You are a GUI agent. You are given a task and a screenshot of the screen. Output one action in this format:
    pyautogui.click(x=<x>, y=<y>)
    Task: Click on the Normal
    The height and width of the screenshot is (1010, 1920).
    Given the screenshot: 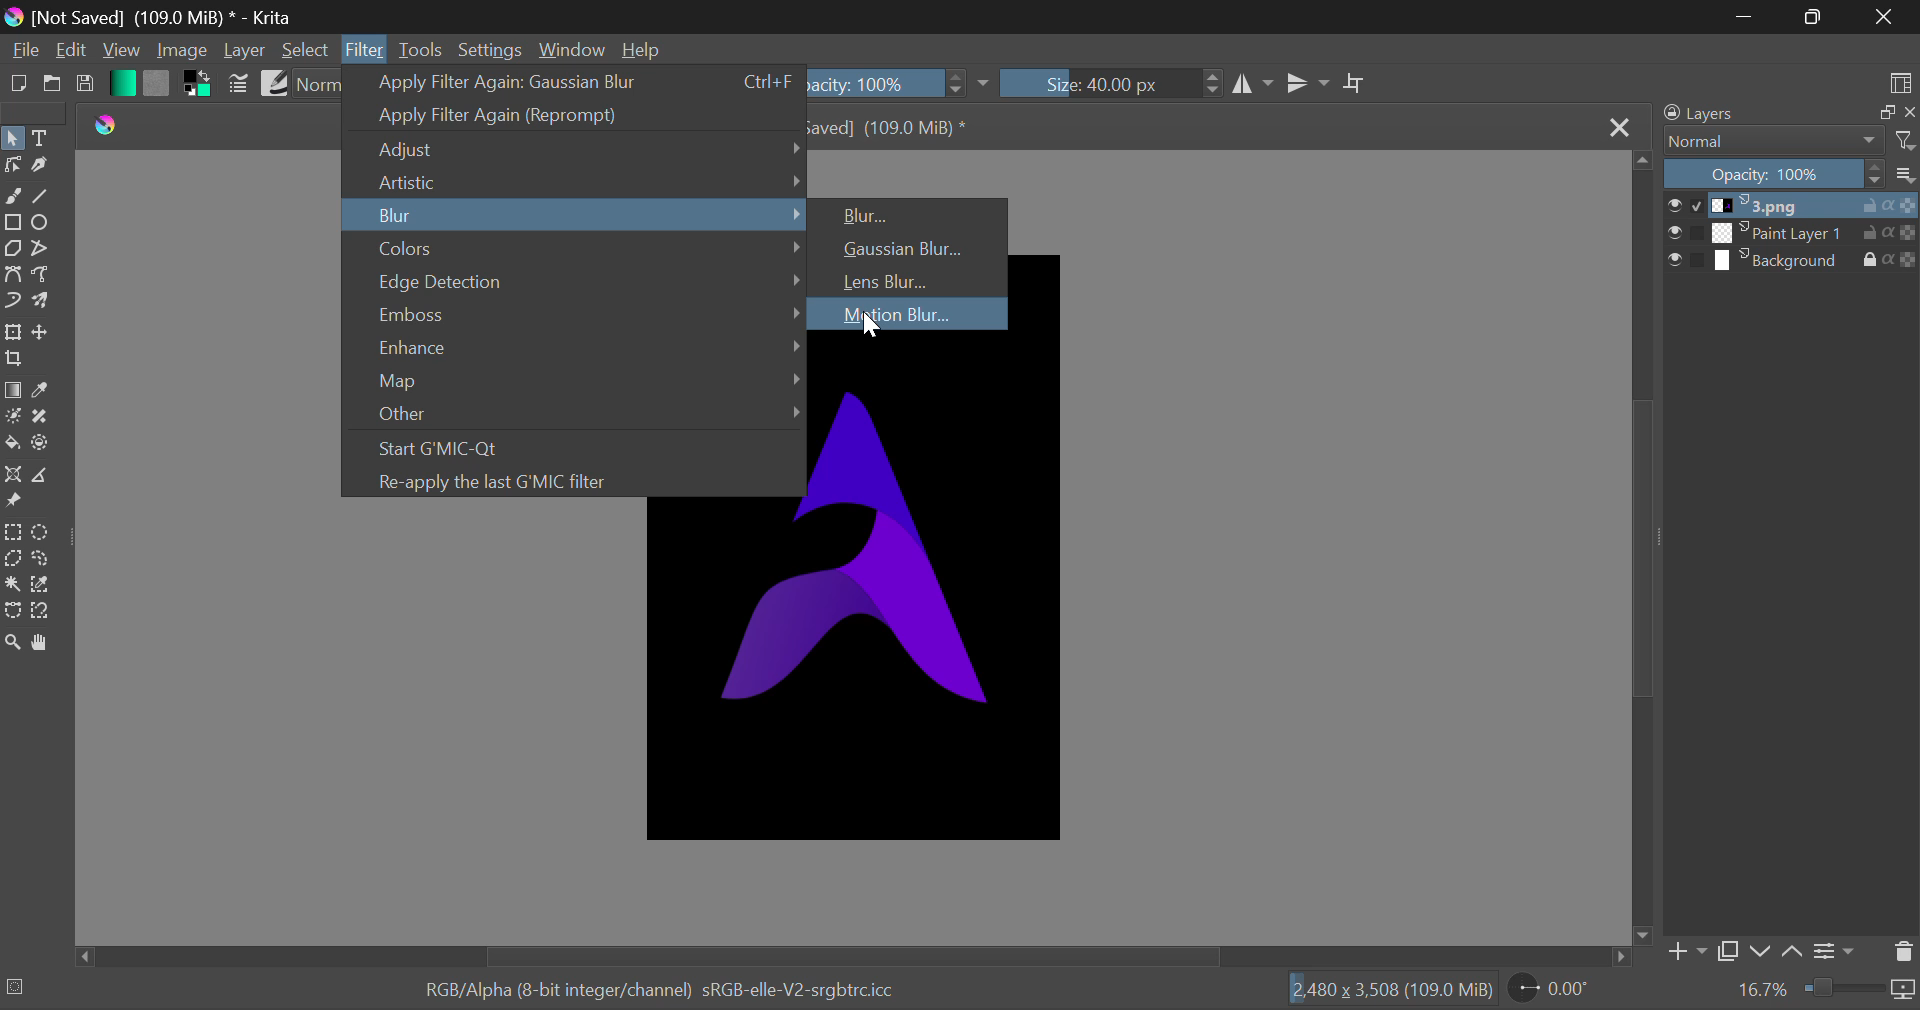 What is the action you would take?
    pyautogui.click(x=1788, y=141)
    